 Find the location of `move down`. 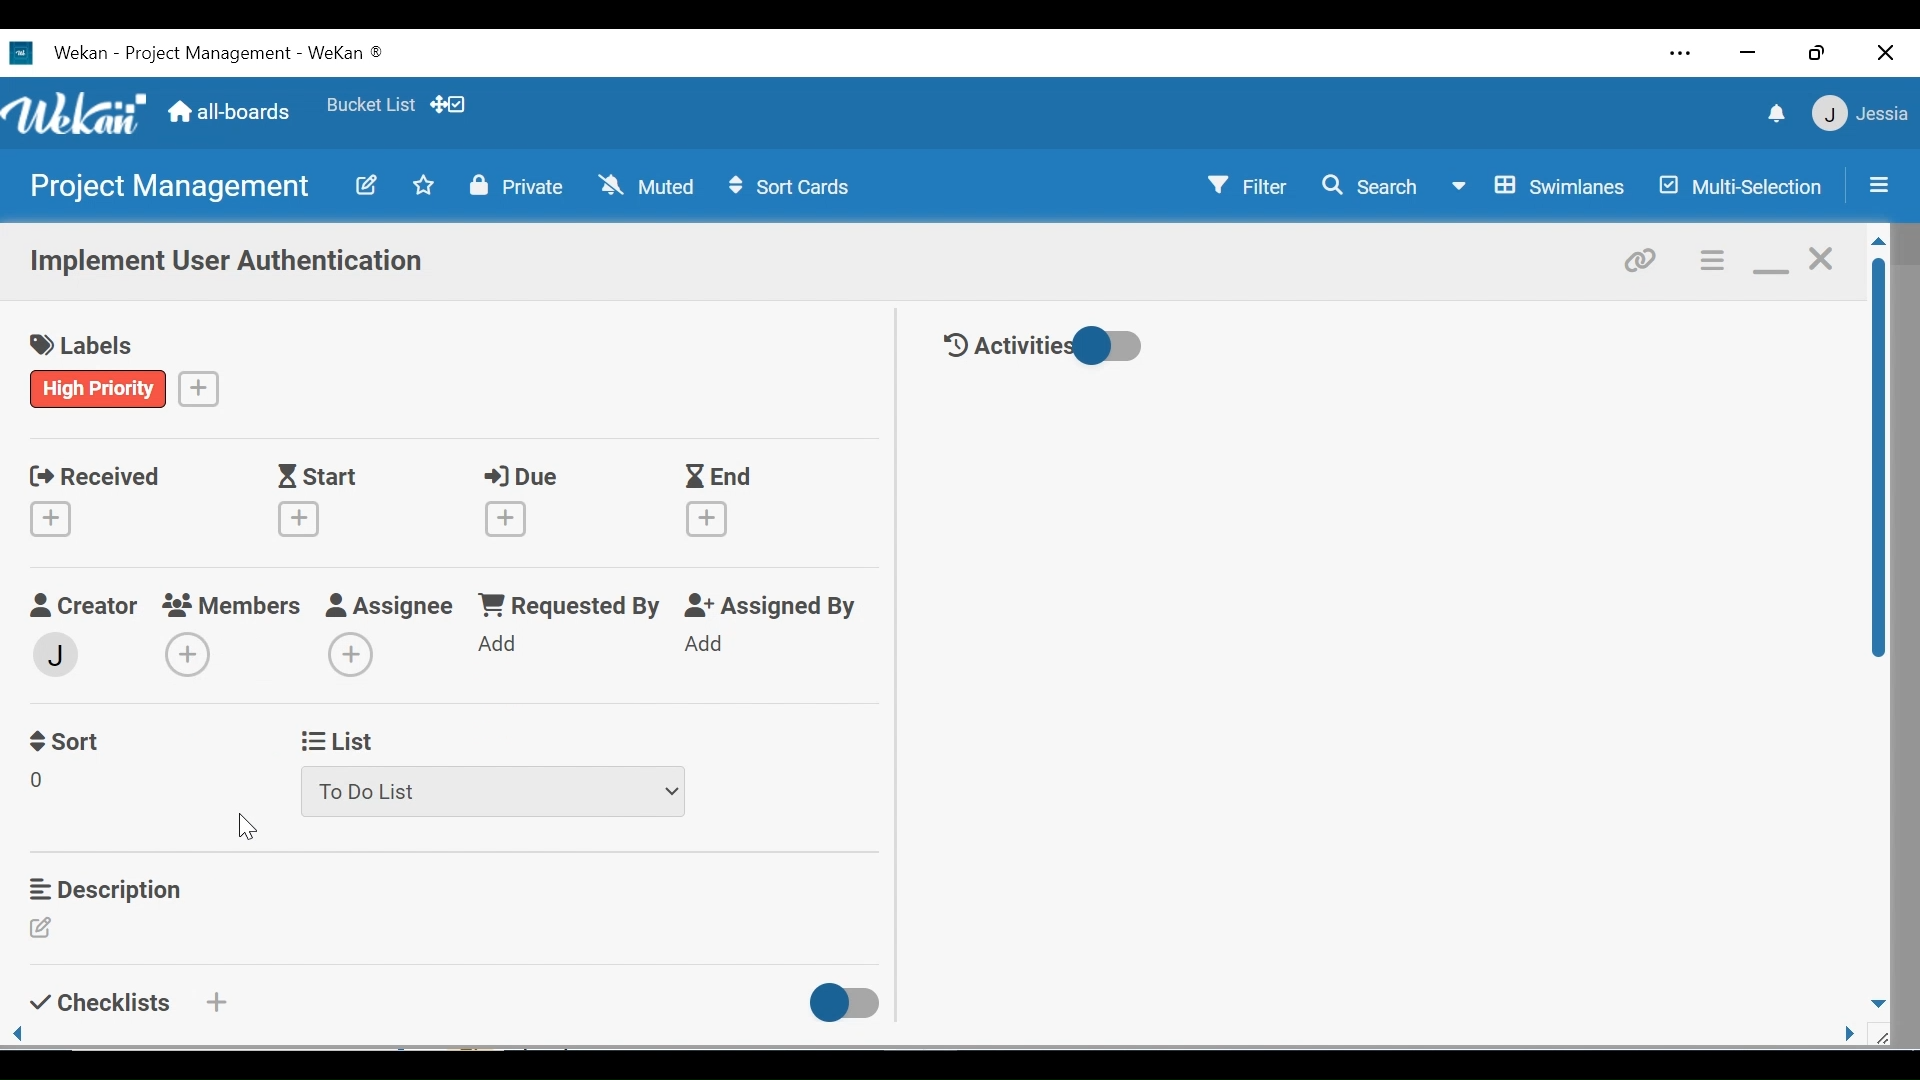

move down is located at coordinates (1877, 1003).